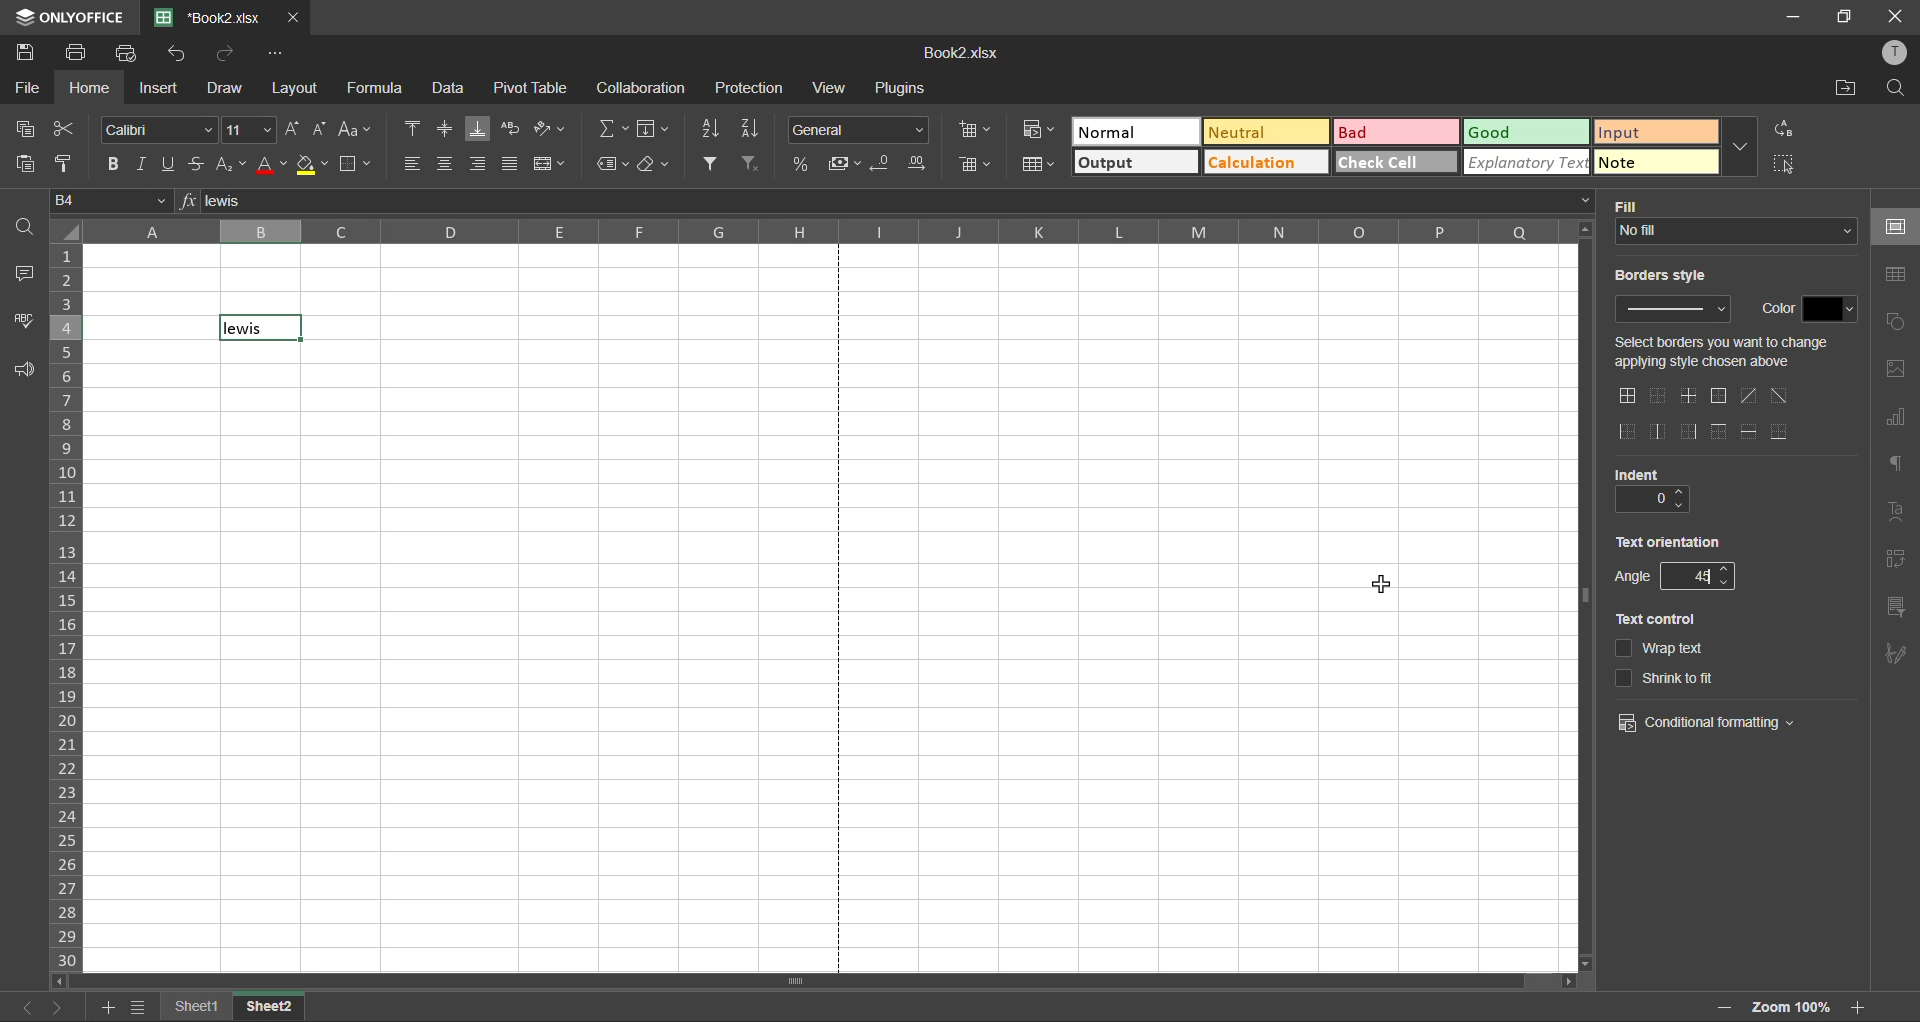 Image resolution: width=1920 pixels, height=1022 pixels. What do you see at coordinates (109, 201) in the screenshot?
I see `cell address` at bounding box center [109, 201].